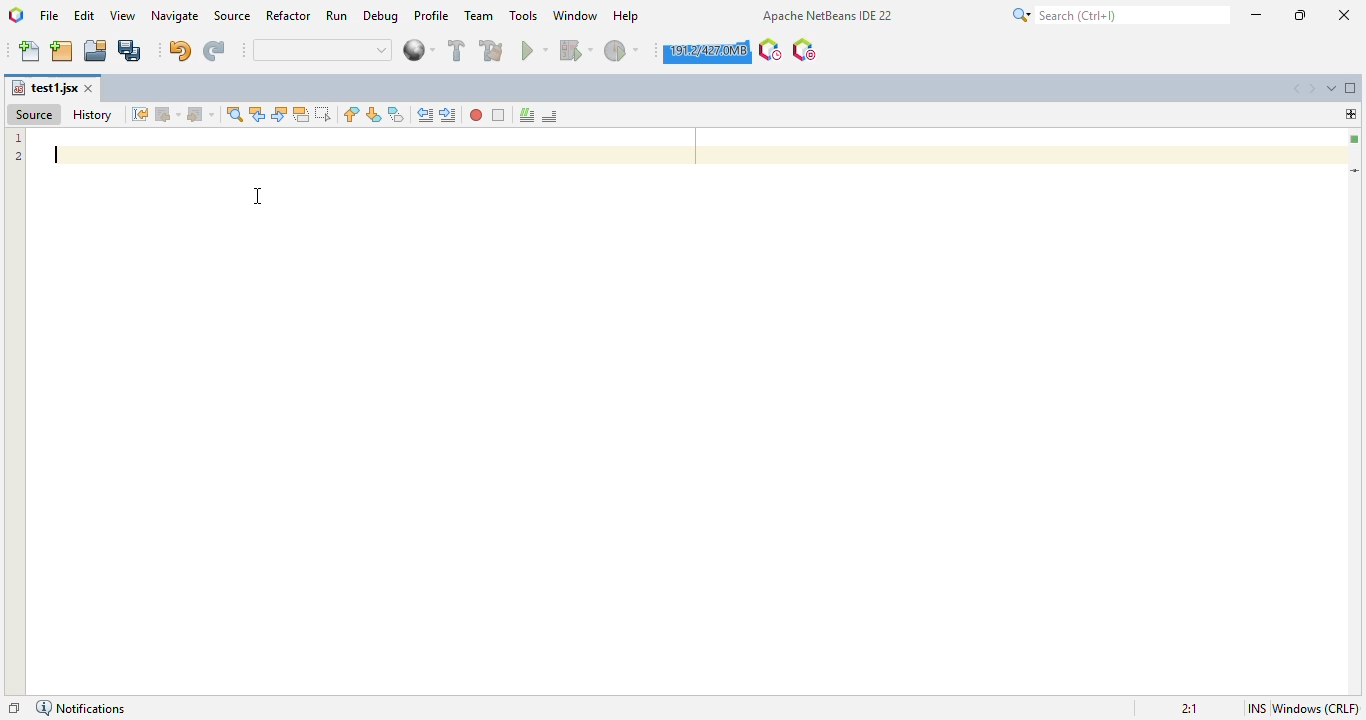 This screenshot has width=1366, height=720. Describe the element at coordinates (432, 14) in the screenshot. I see `profile` at that location.